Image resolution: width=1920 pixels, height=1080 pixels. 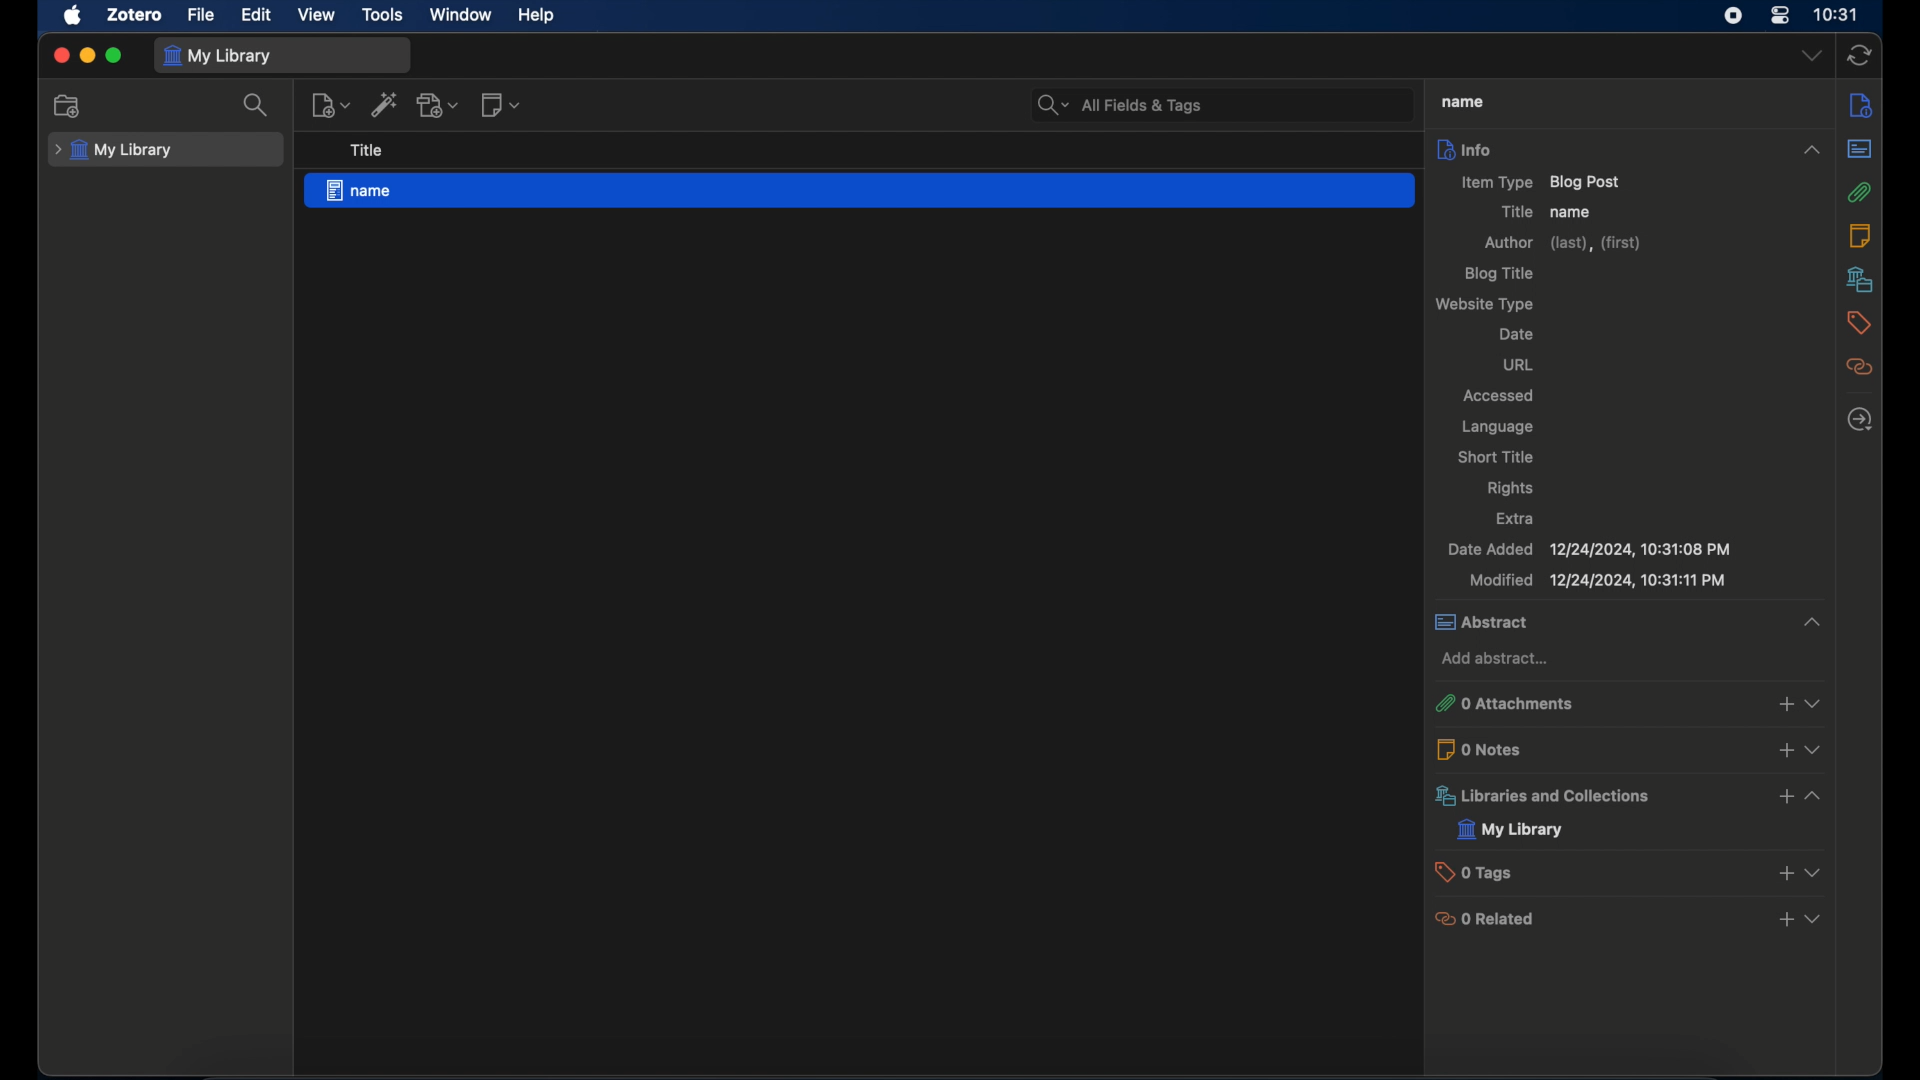 What do you see at coordinates (1625, 704) in the screenshot?
I see `0 attachments` at bounding box center [1625, 704].